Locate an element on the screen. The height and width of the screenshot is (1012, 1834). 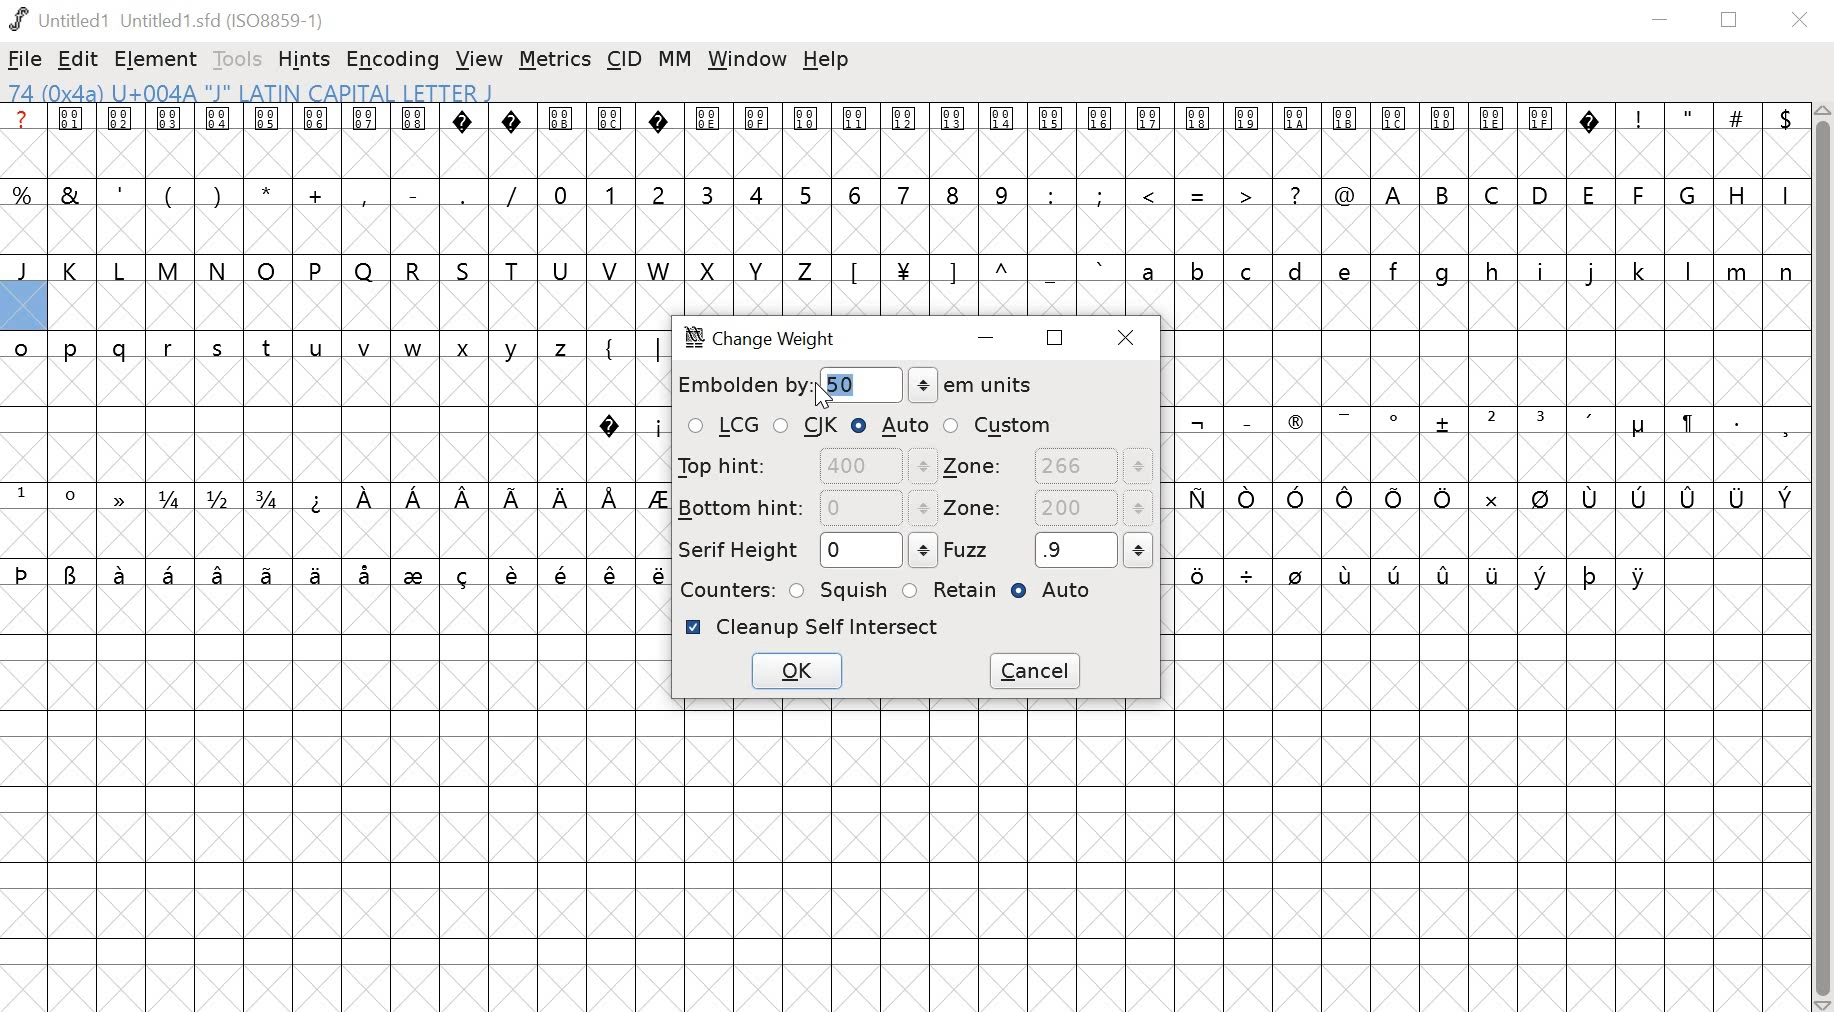
special characters is located at coordinates (1705, 119).